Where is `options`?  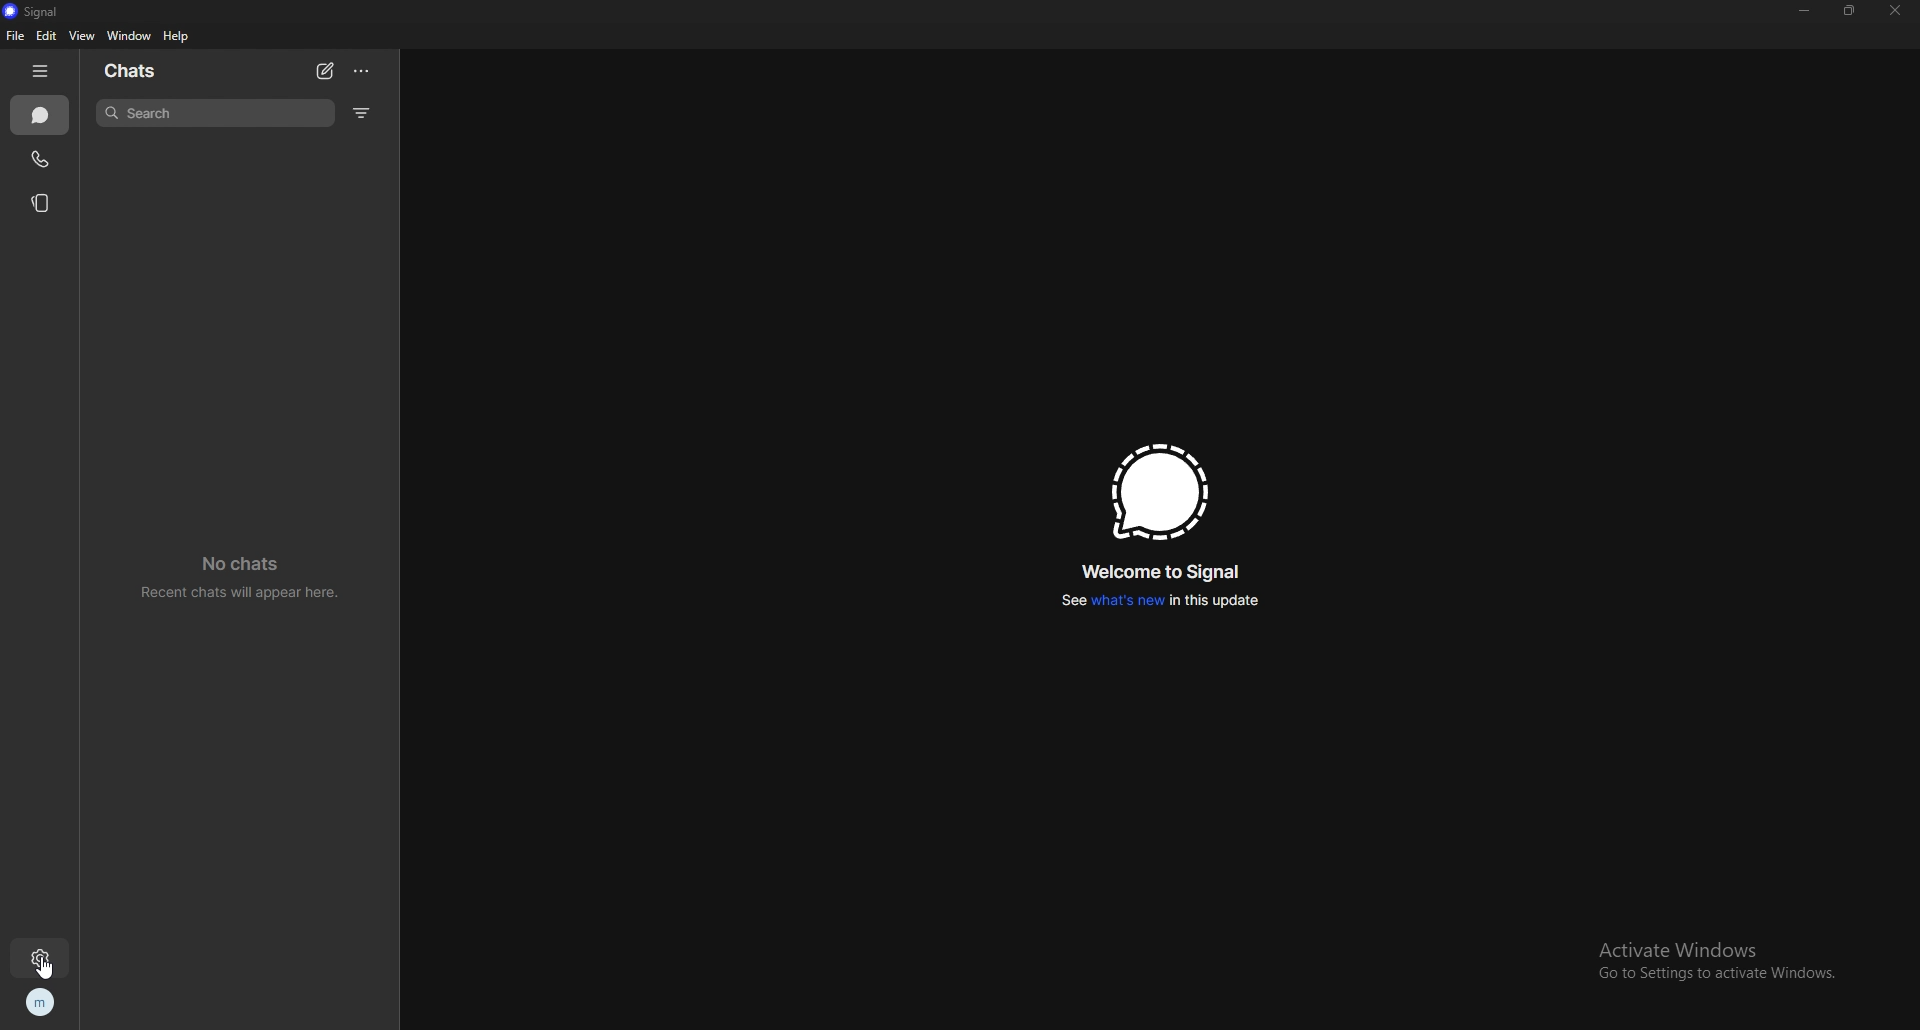 options is located at coordinates (364, 71).